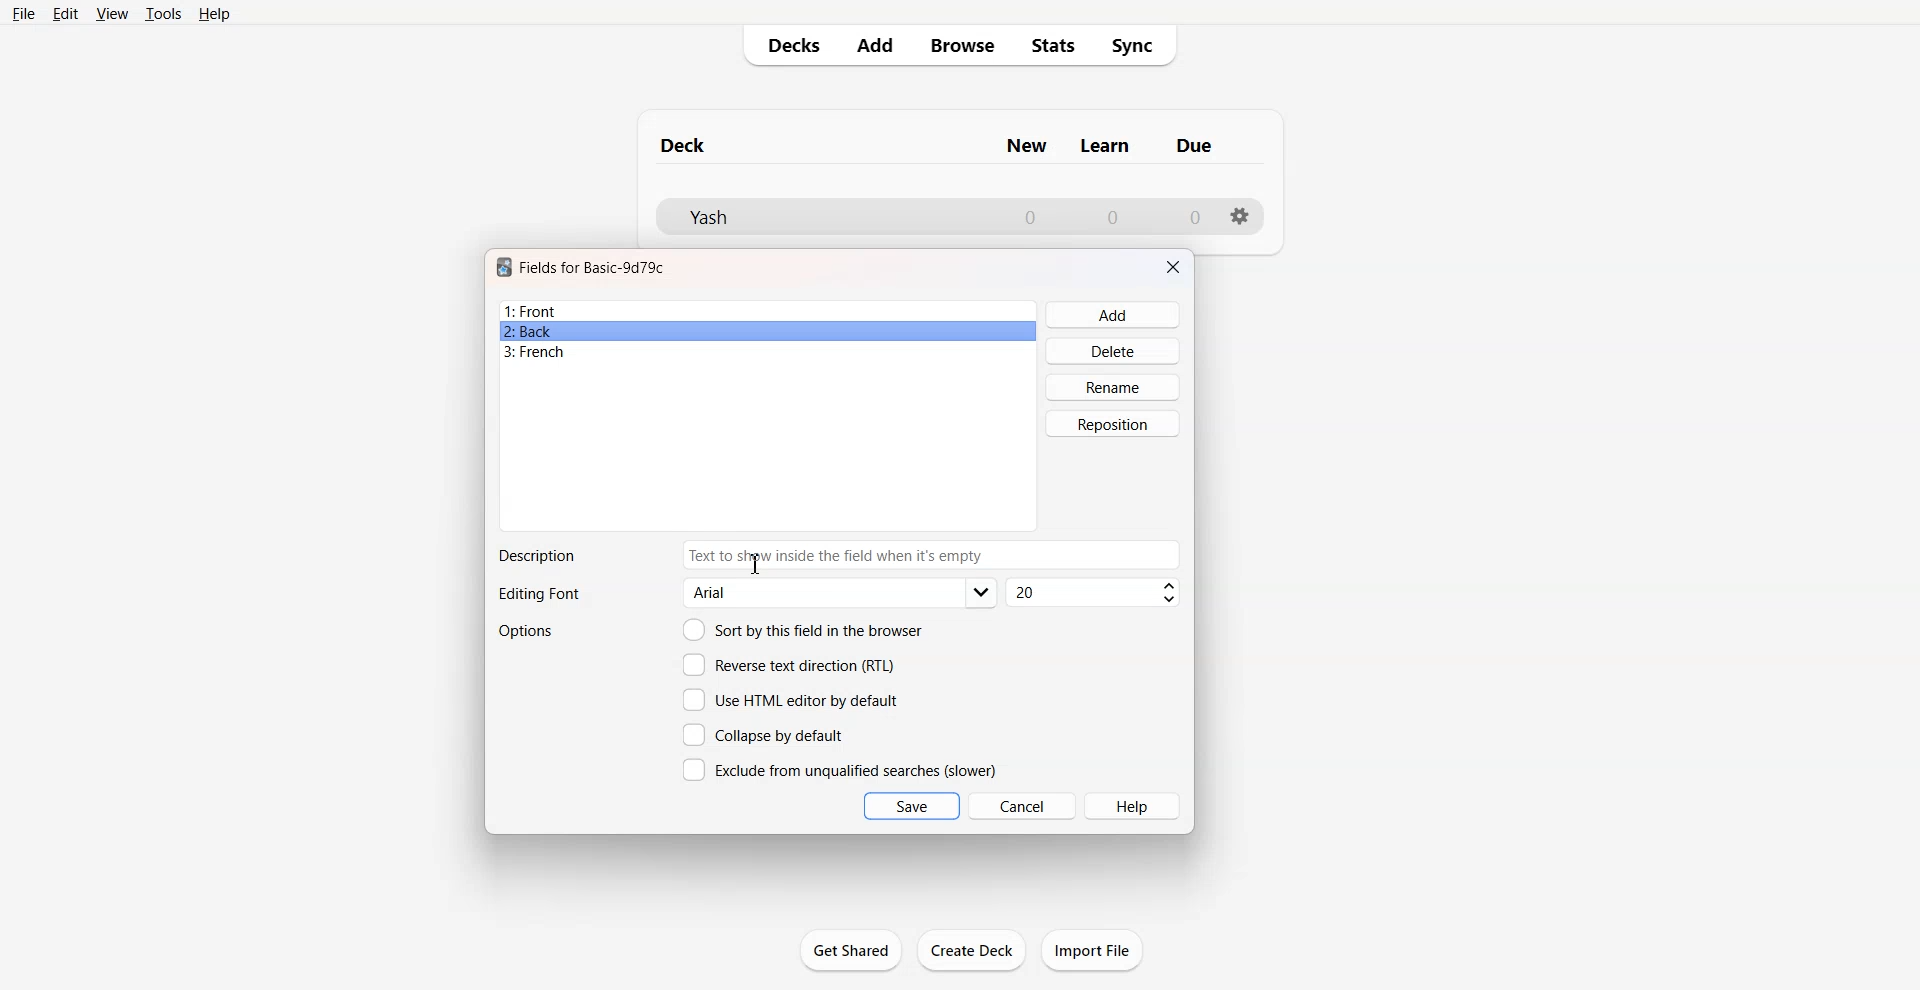  What do you see at coordinates (767, 331) in the screenshot?
I see `Back` at bounding box center [767, 331].